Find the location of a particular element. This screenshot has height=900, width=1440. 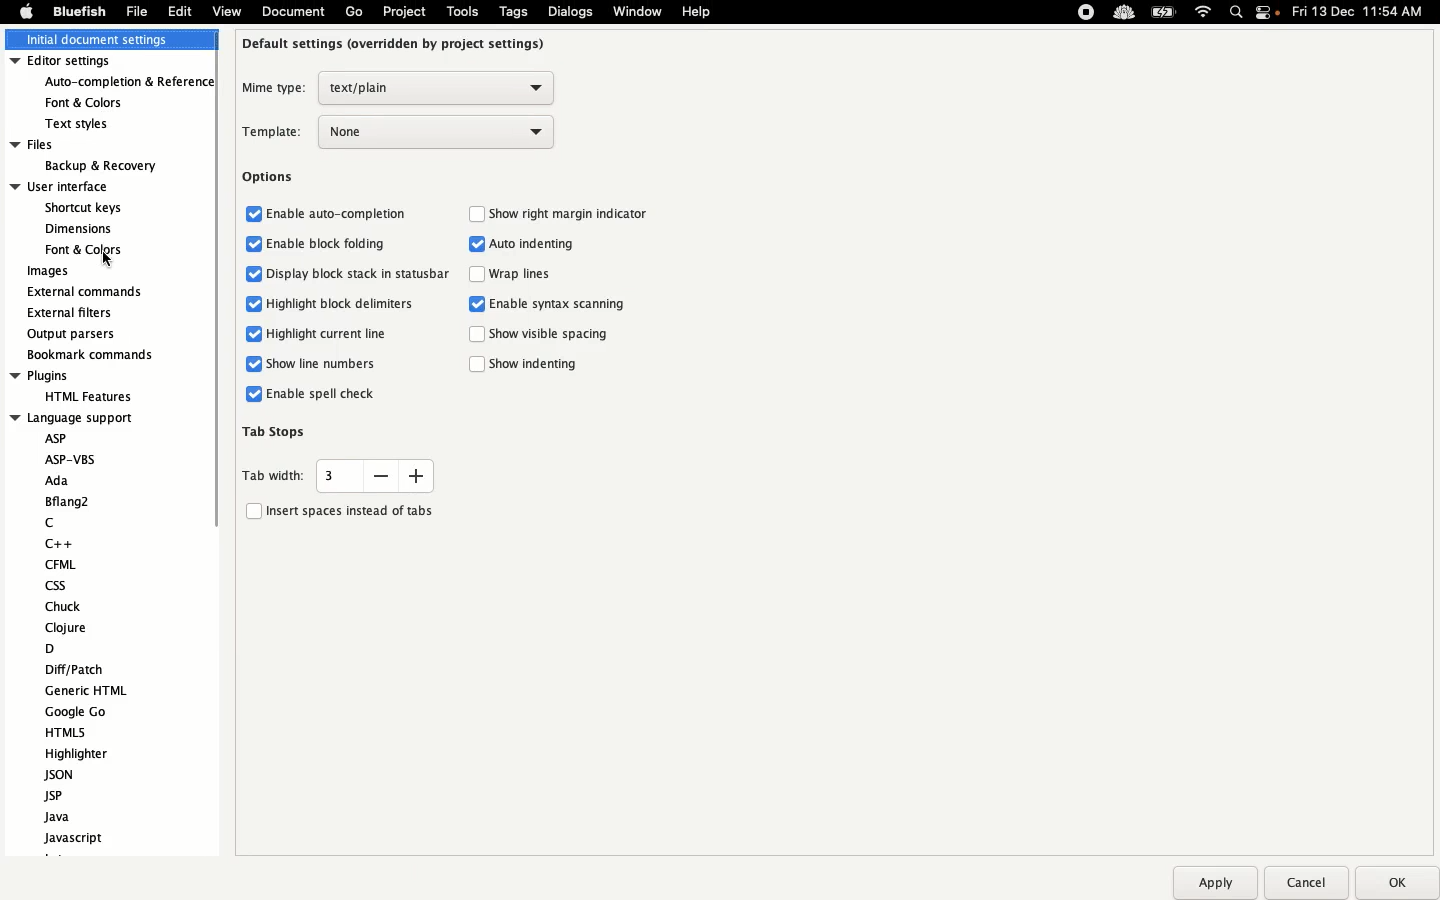

language support is located at coordinates (74, 417).